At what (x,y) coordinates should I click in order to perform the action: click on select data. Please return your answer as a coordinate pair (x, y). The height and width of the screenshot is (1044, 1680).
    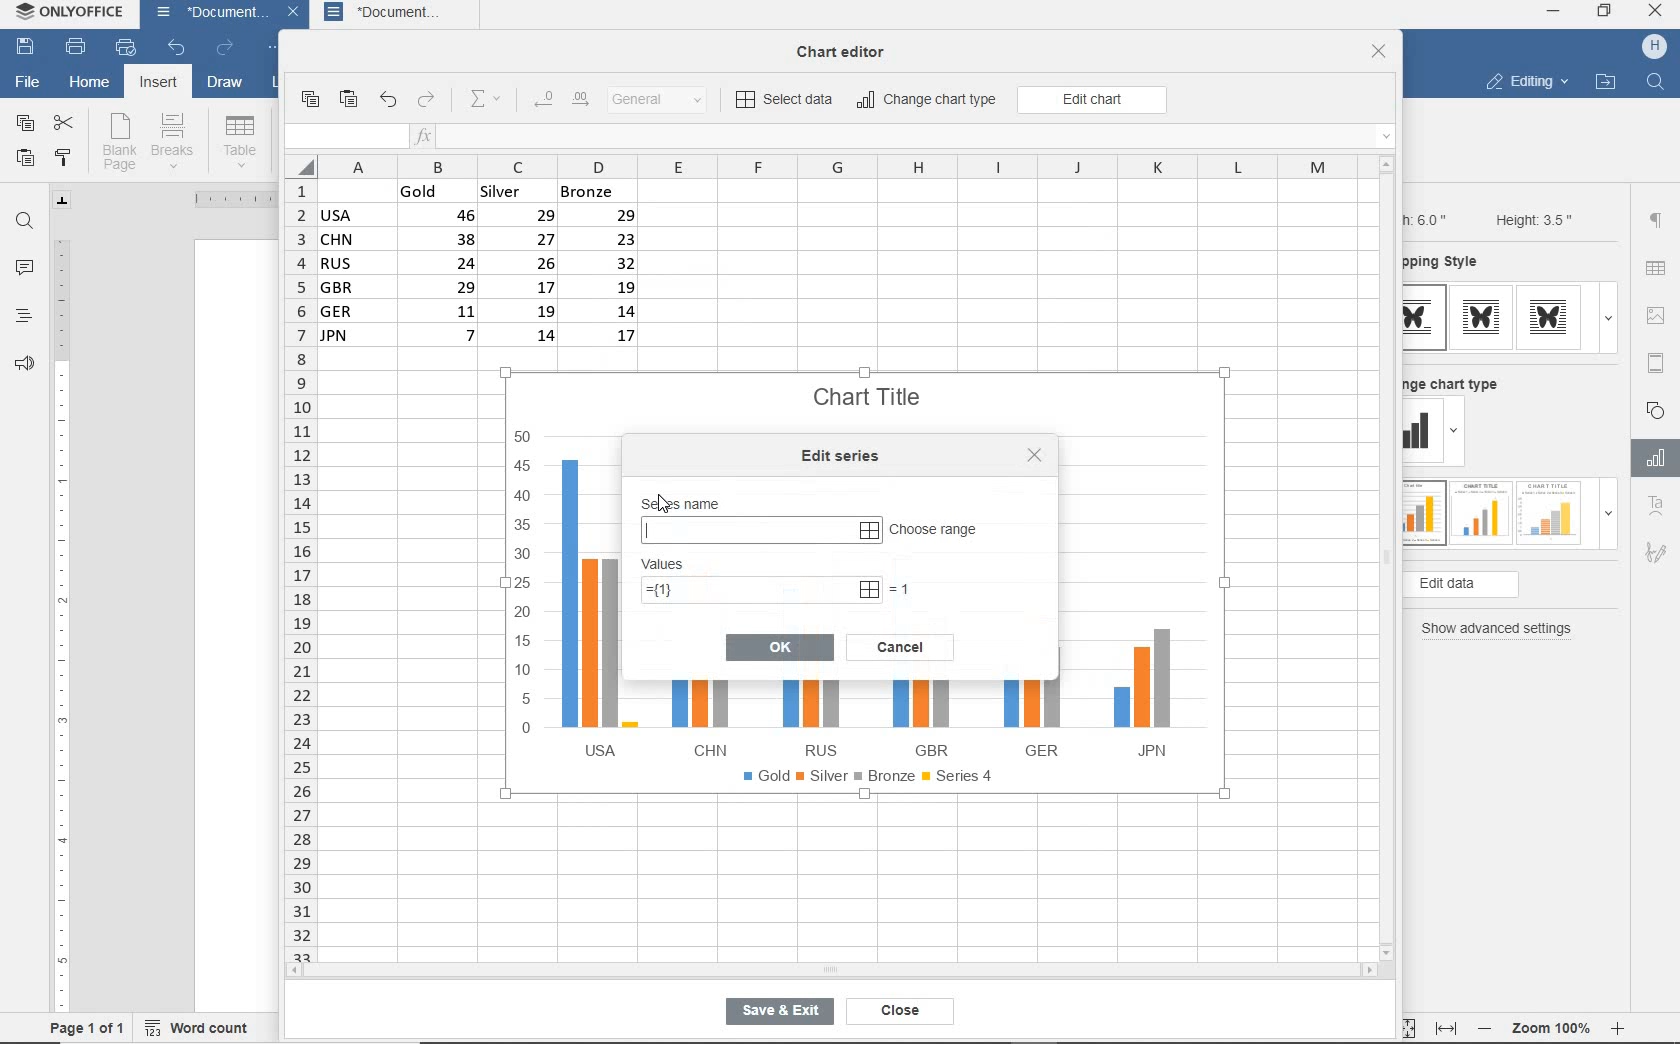
    Looking at the image, I should click on (786, 101).